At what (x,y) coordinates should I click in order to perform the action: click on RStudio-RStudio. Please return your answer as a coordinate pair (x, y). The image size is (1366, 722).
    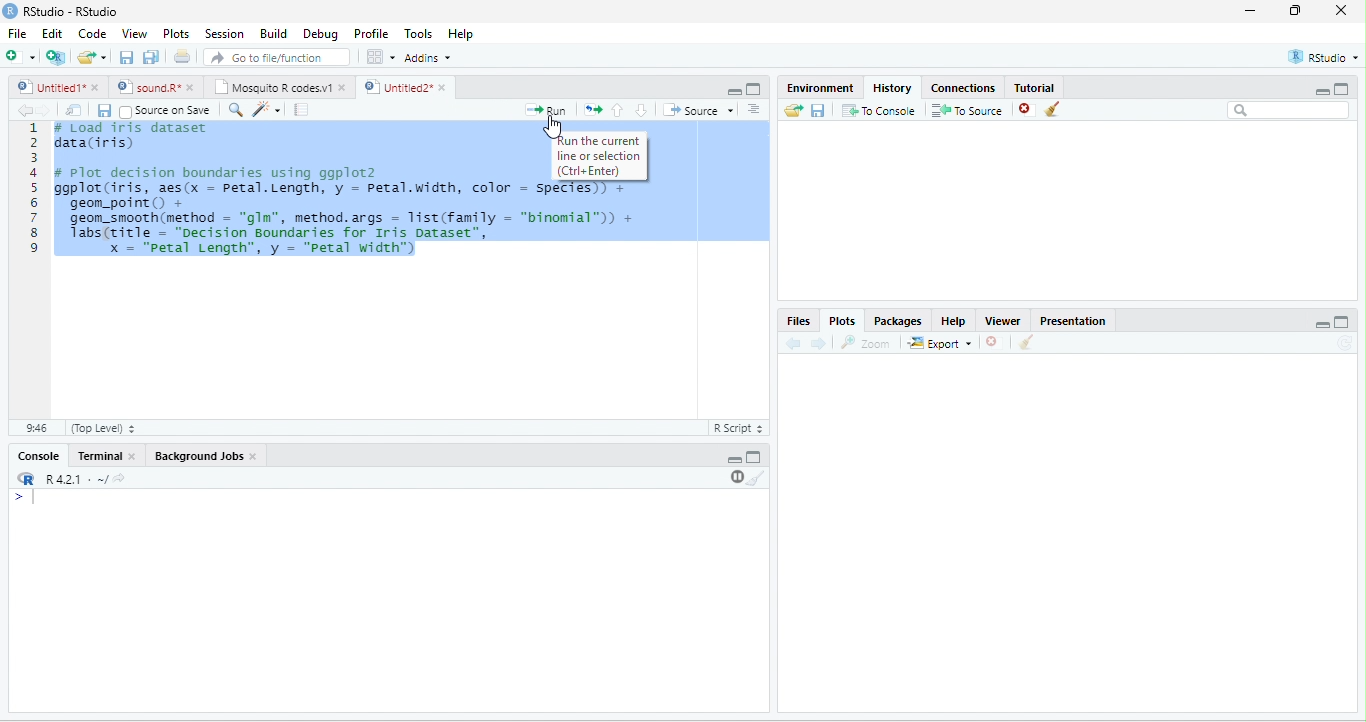
    Looking at the image, I should click on (72, 11).